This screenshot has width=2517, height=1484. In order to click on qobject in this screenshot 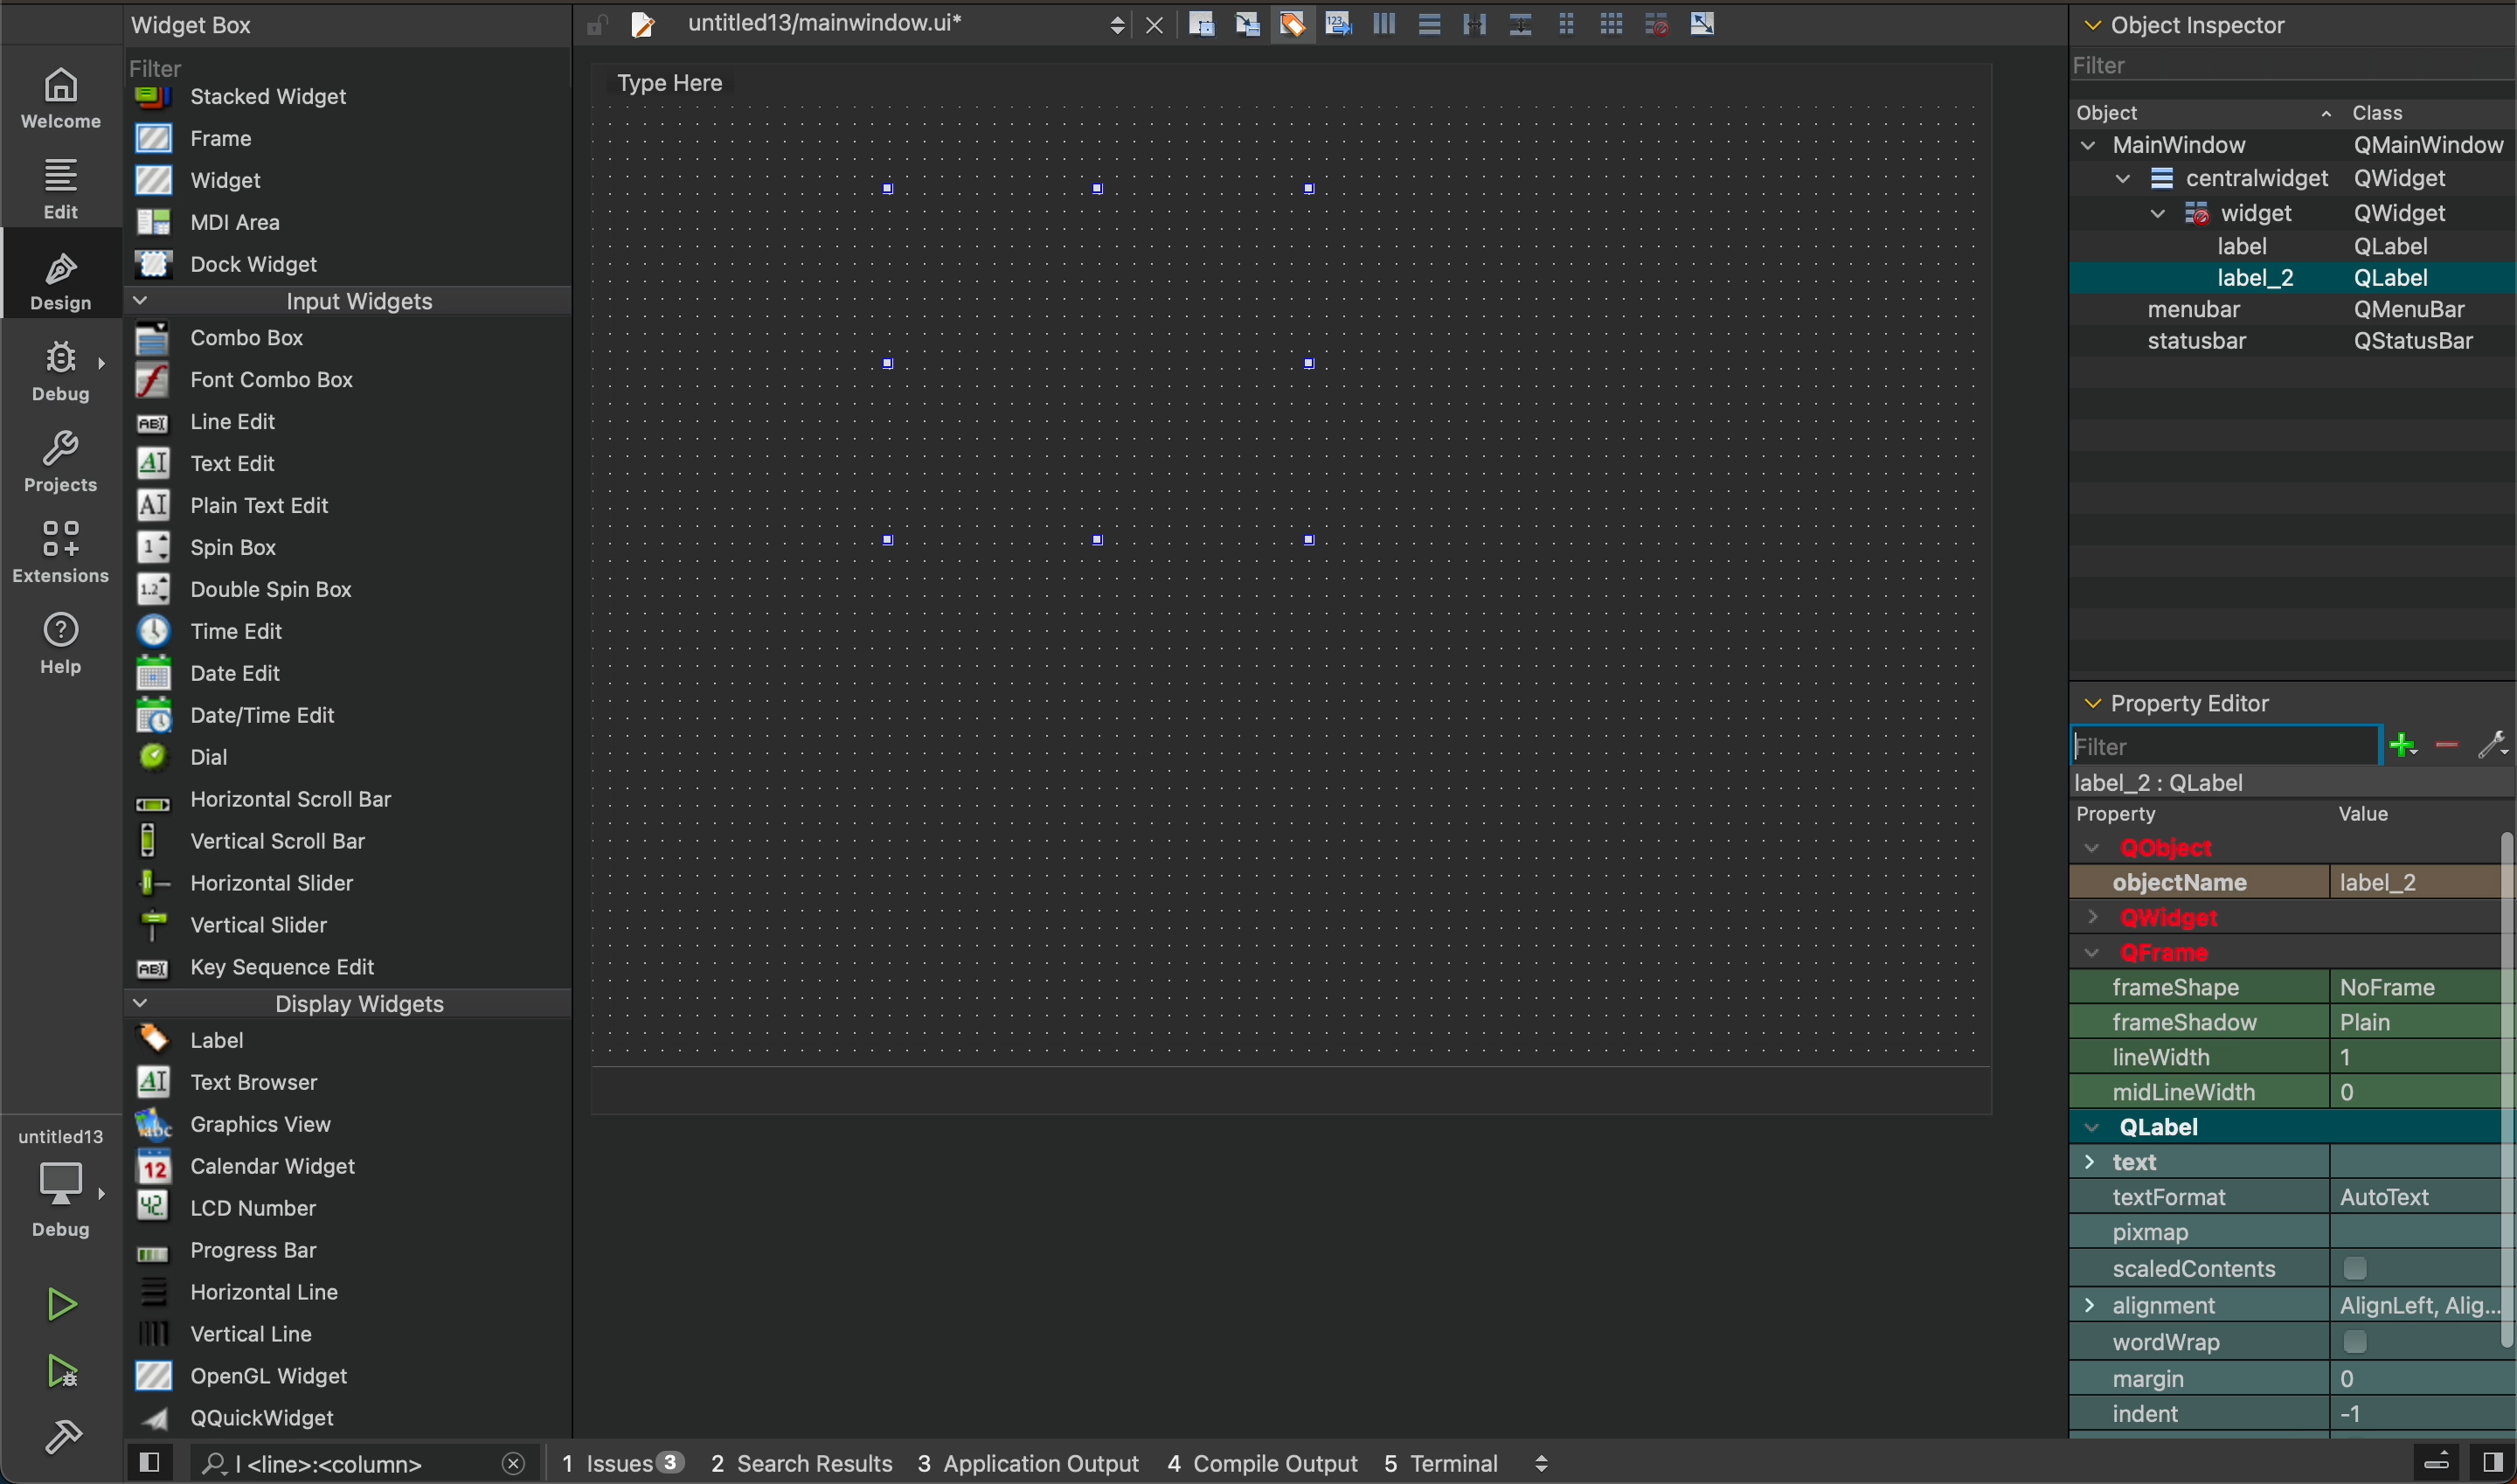, I will do `click(2268, 848)`.